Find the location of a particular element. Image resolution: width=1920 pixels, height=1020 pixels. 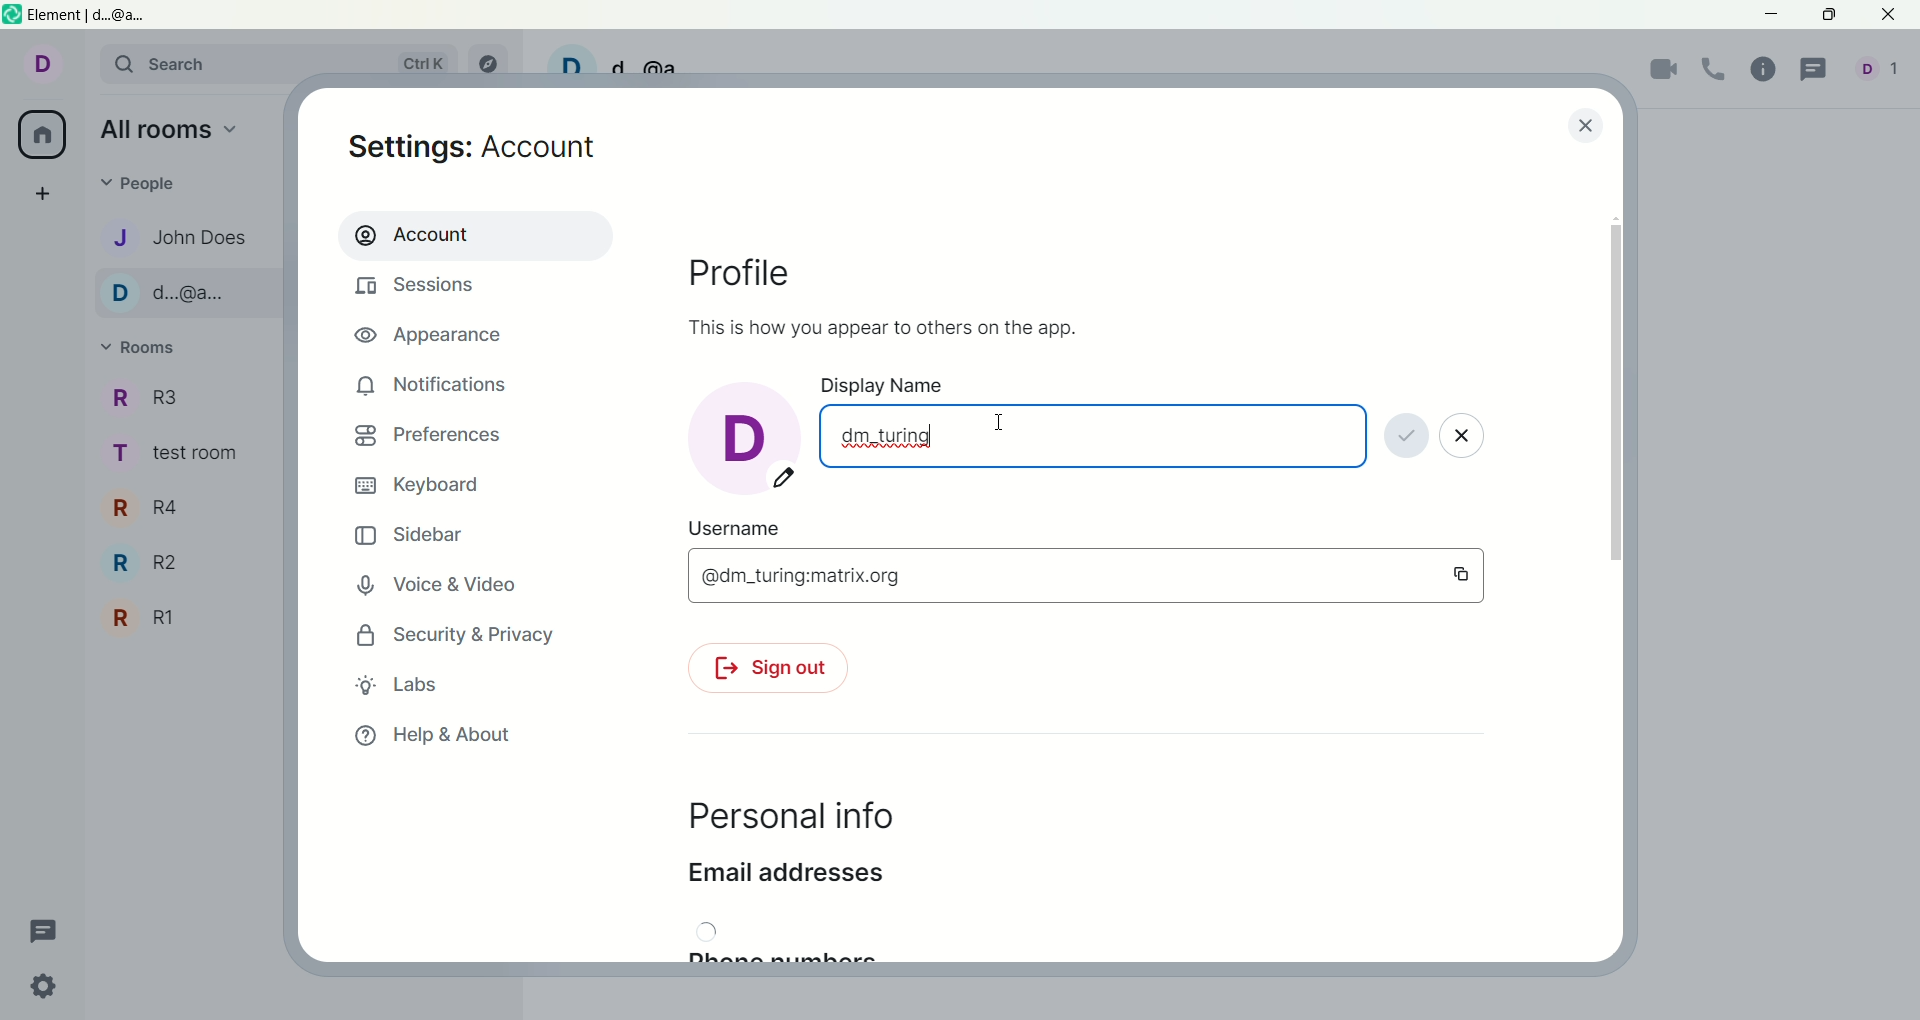

voice call is located at coordinates (1719, 70).